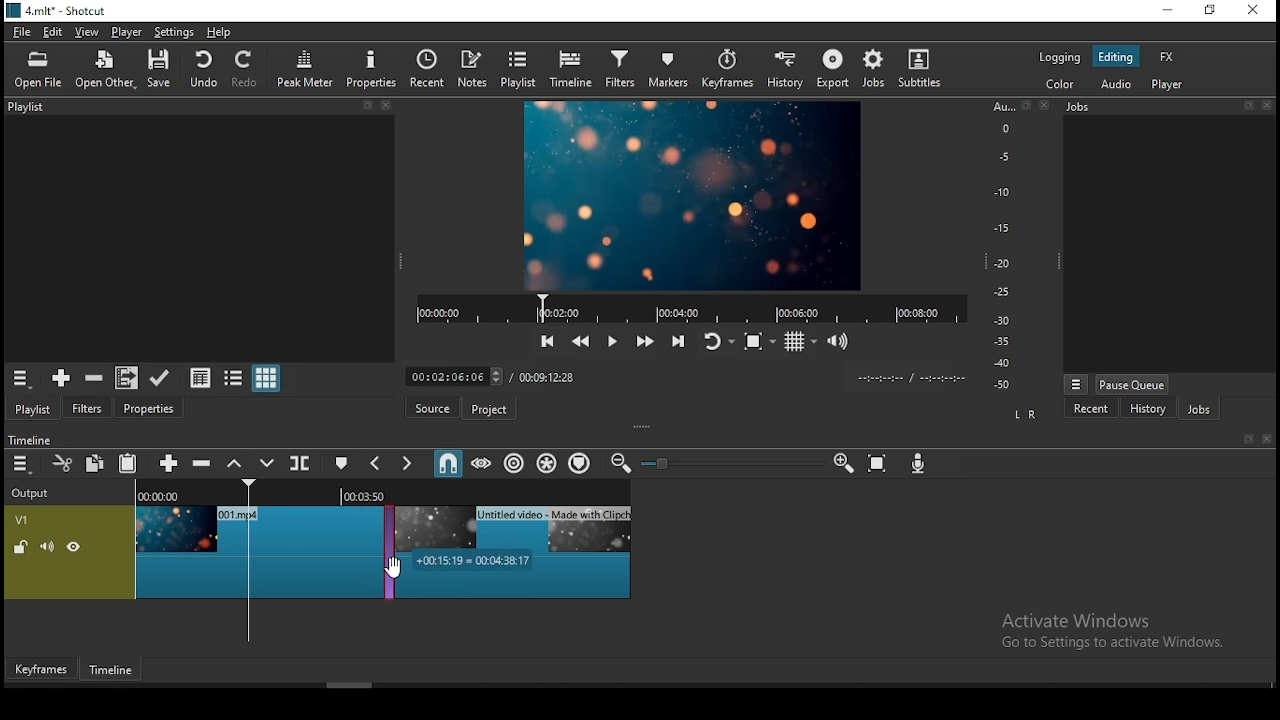 The height and width of the screenshot is (720, 1280). What do you see at coordinates (165, 462) in the screenshot?
I see `` at bounding box center [165, 462].